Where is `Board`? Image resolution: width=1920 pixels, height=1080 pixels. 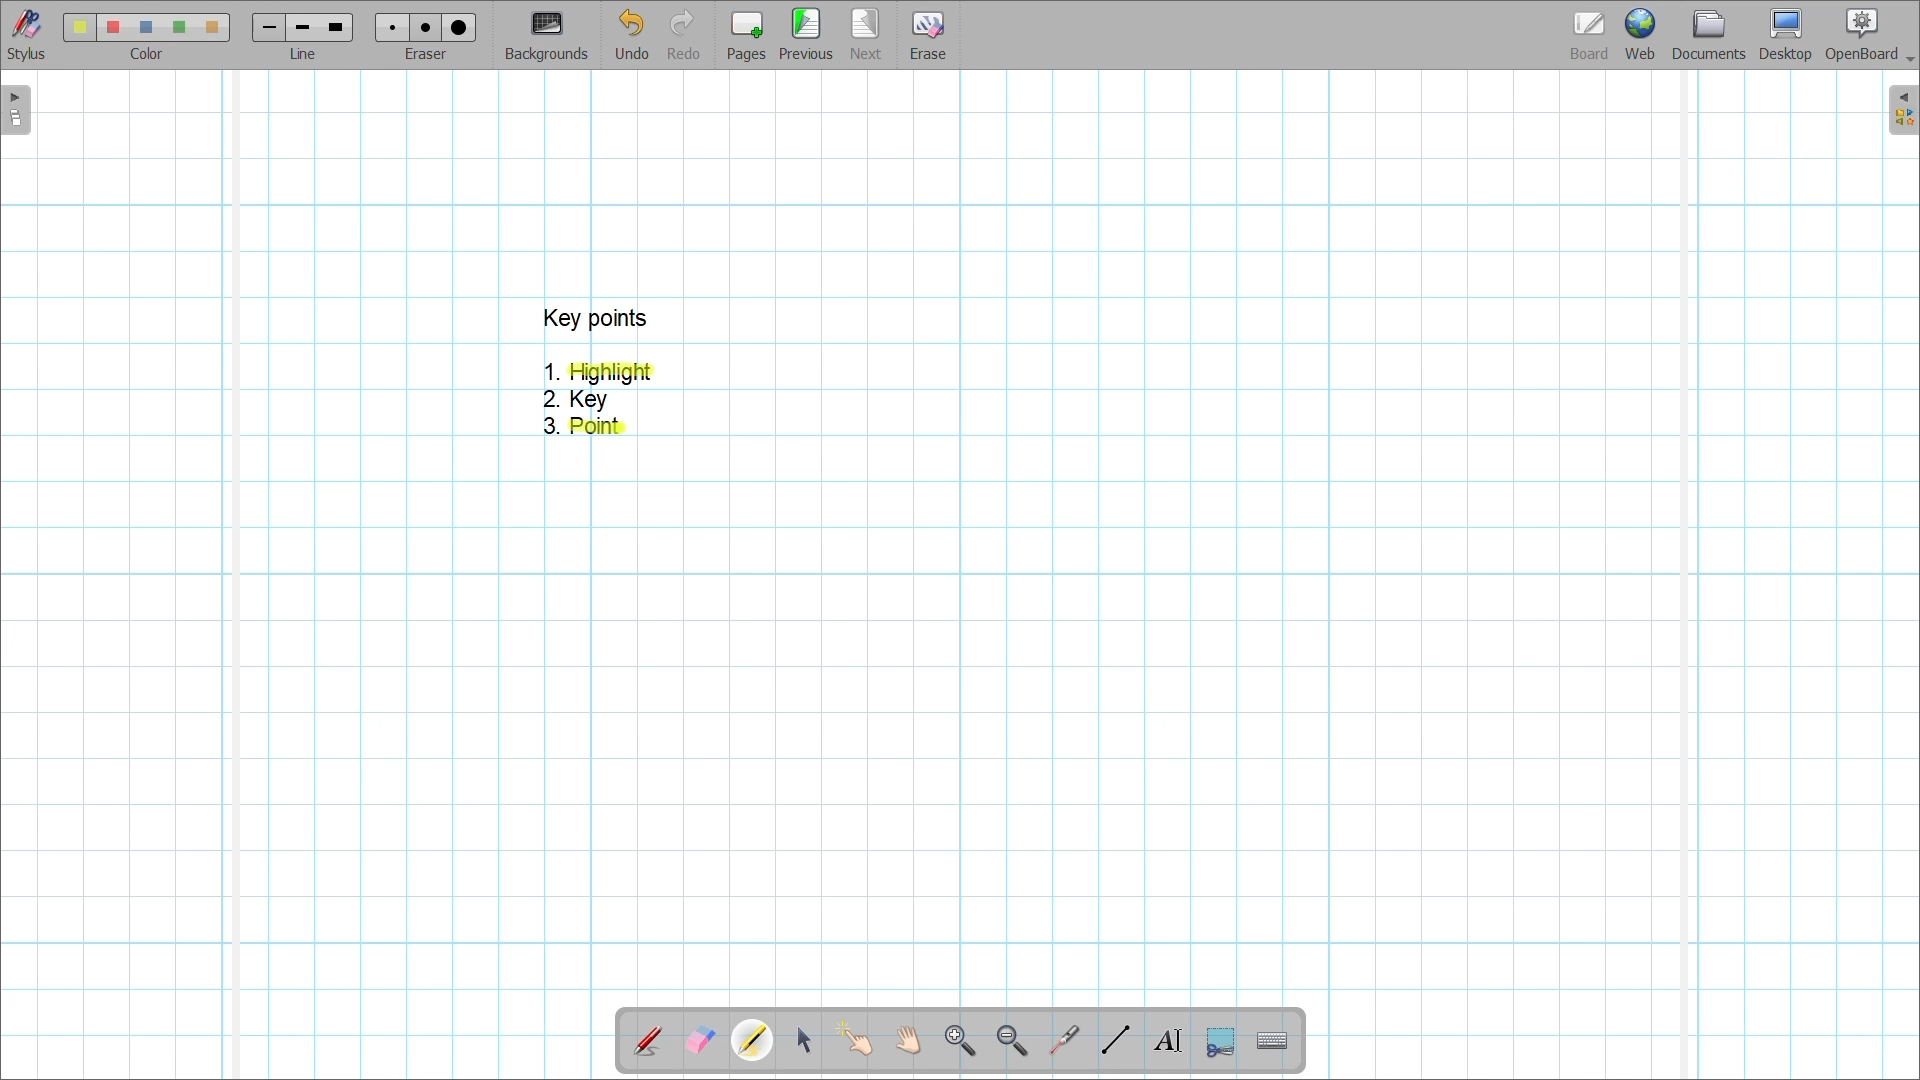 Board is located at coordinates (1590, 36).